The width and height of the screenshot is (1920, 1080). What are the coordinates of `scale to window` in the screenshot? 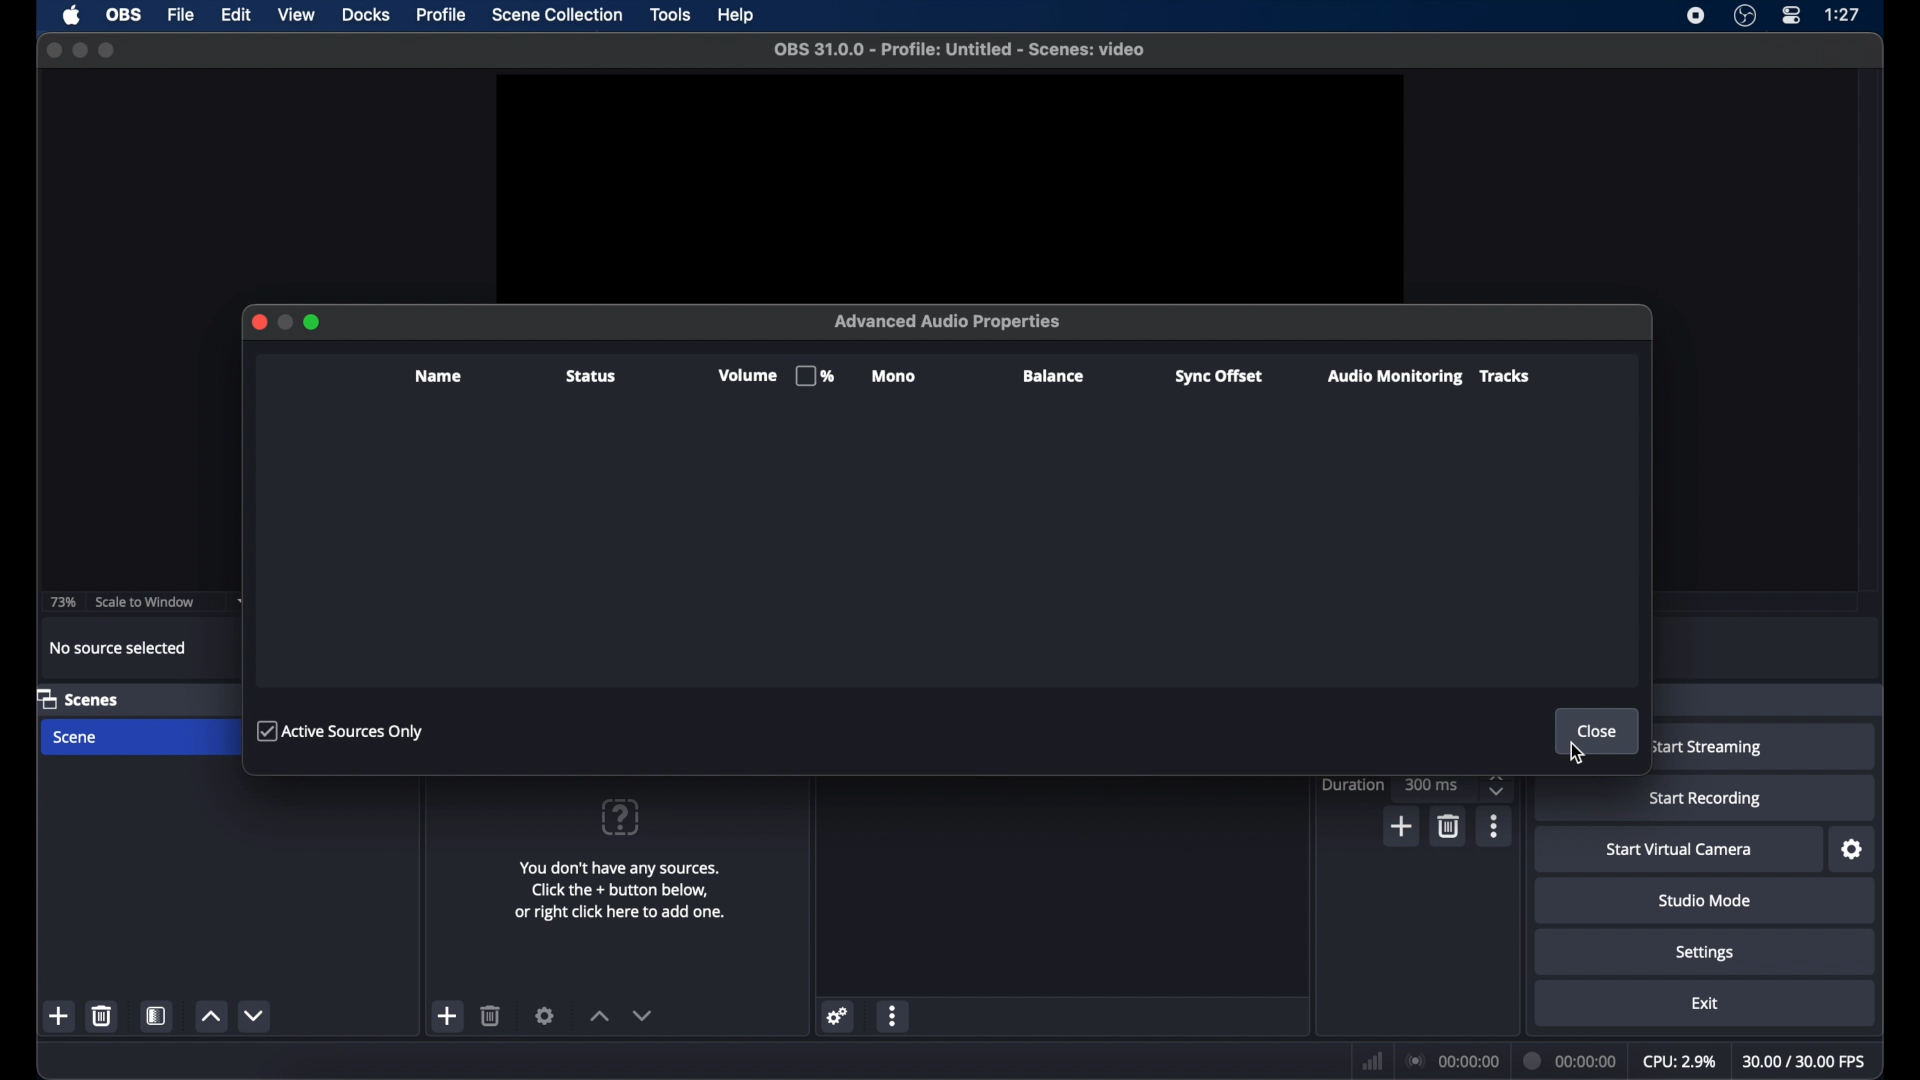 It's located at (148, 602).